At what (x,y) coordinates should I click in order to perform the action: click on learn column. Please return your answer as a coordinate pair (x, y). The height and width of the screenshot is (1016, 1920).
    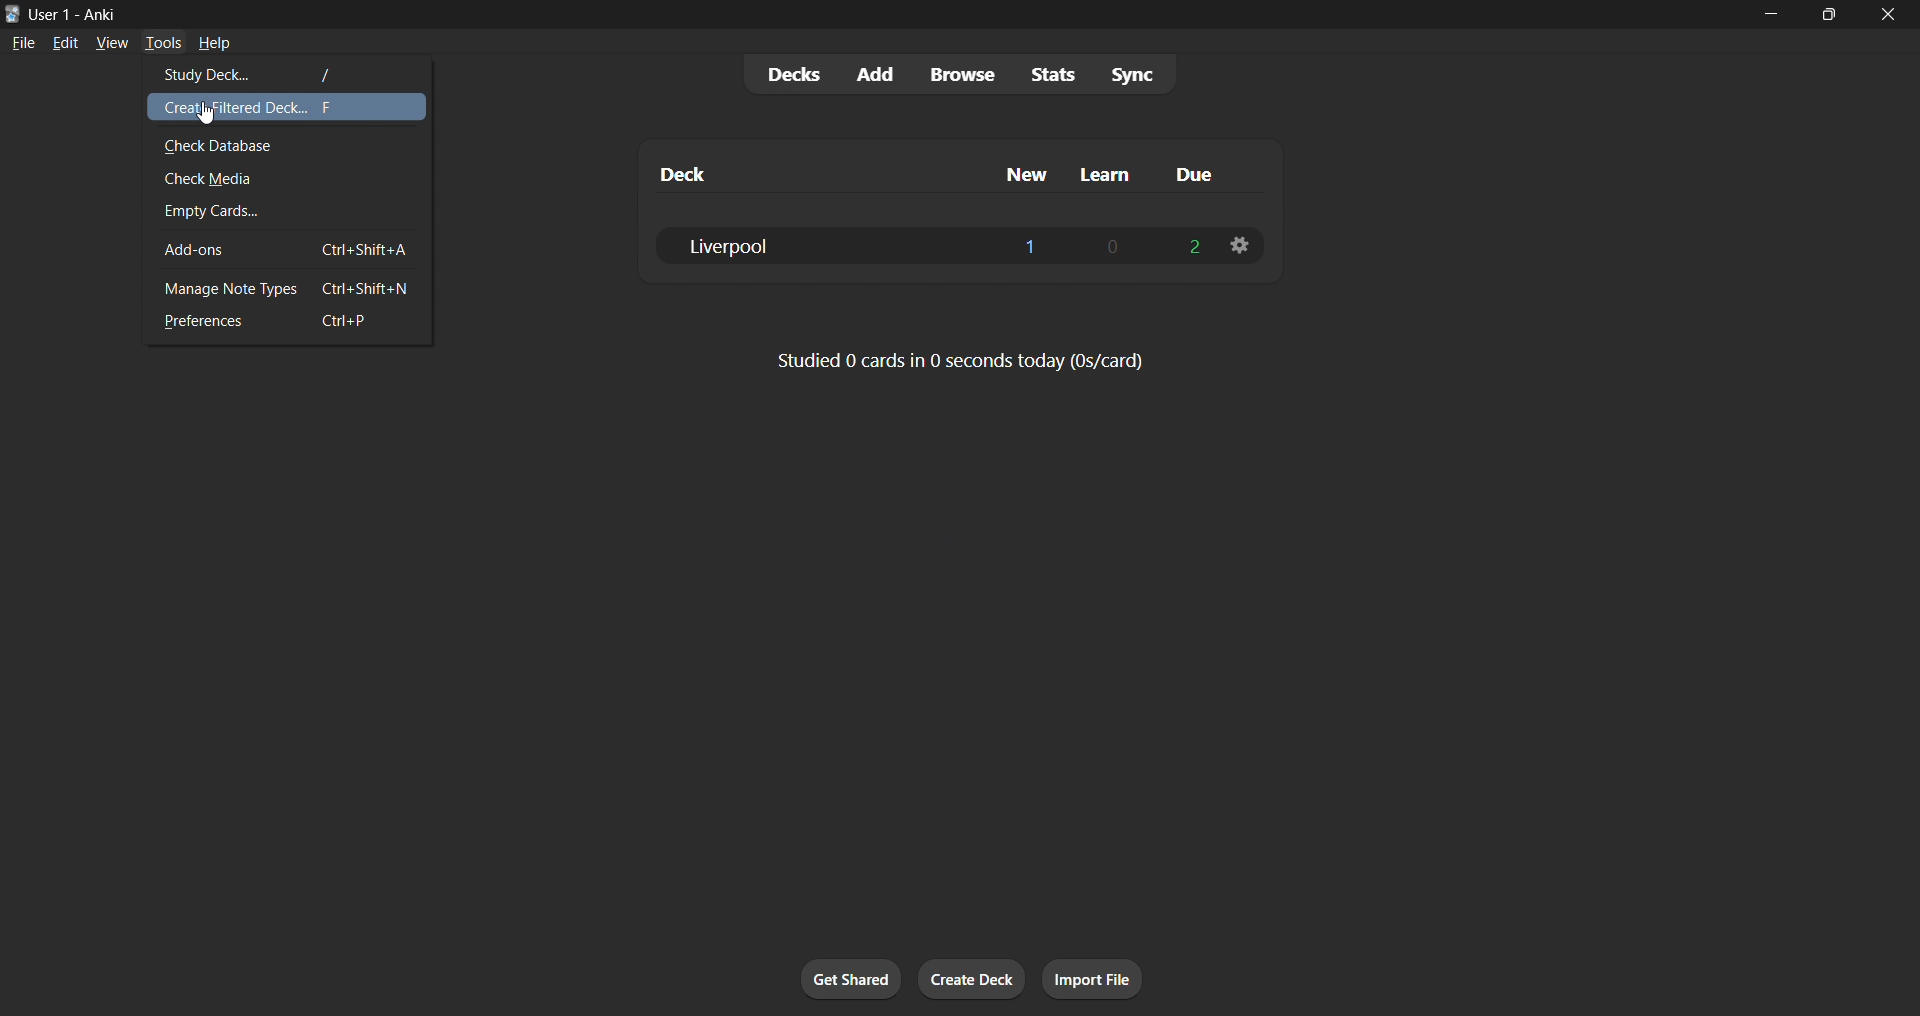
    Looking at the image, I should click on (1116, 176).